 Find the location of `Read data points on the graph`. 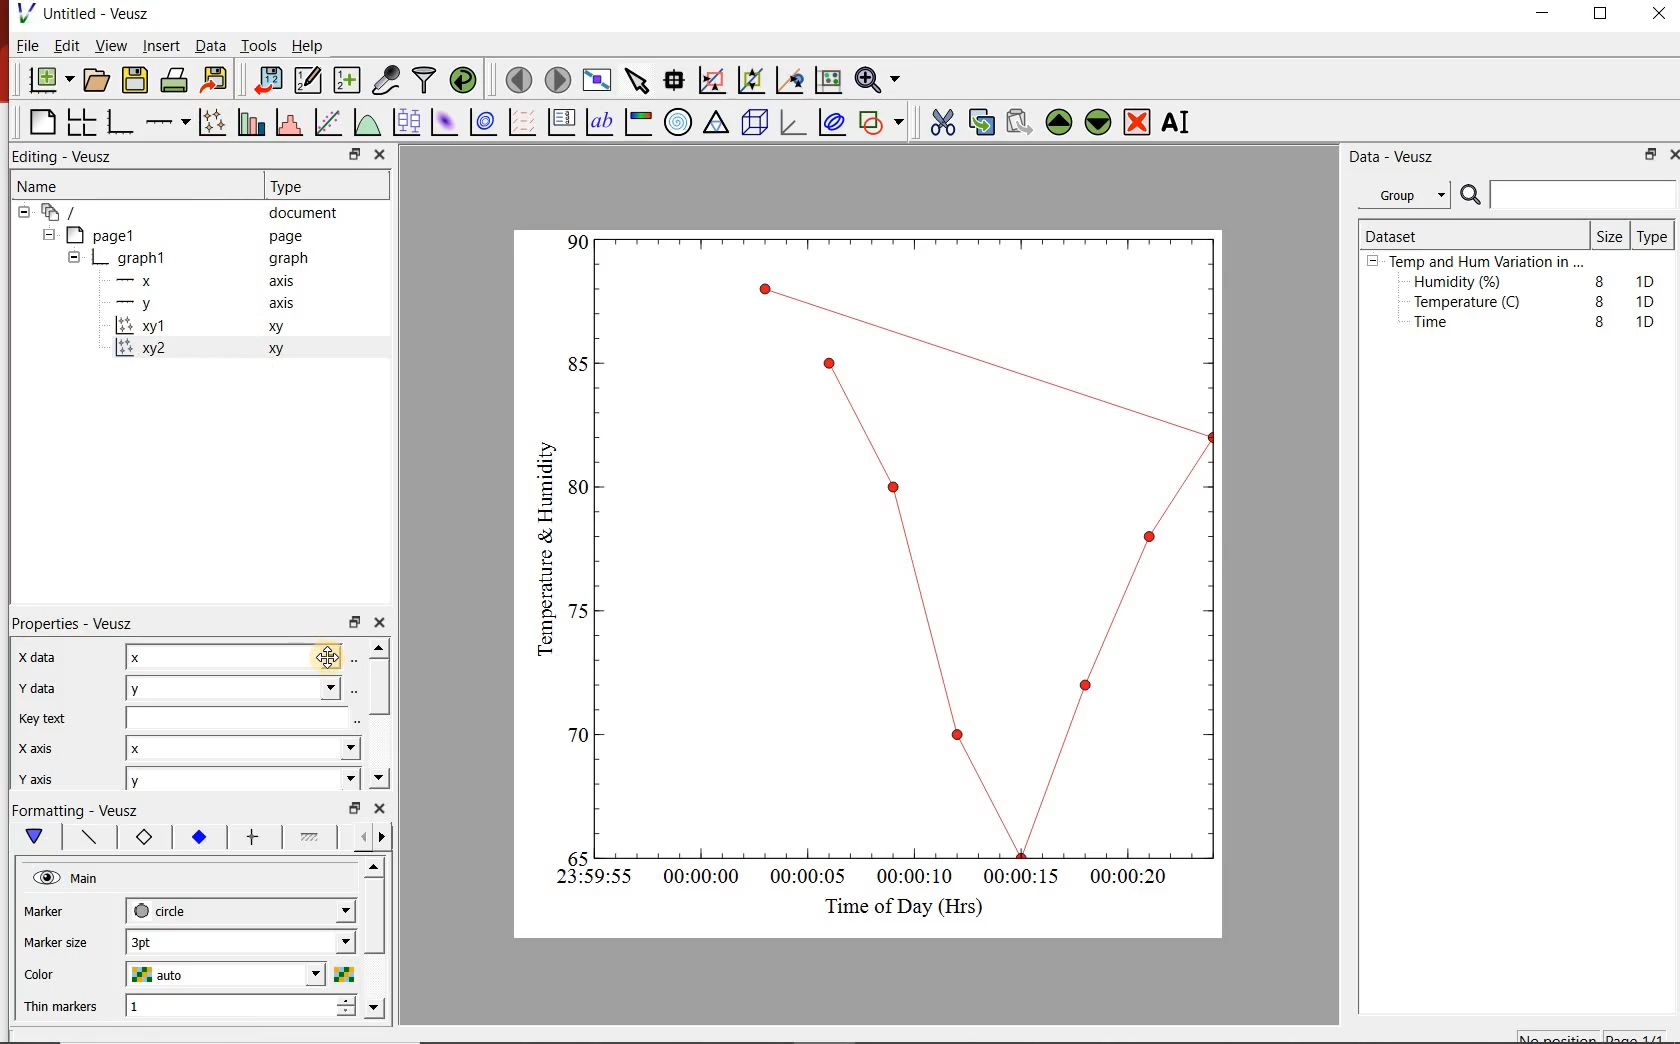

Read data points on the graph is located at coordinates (676, 81).